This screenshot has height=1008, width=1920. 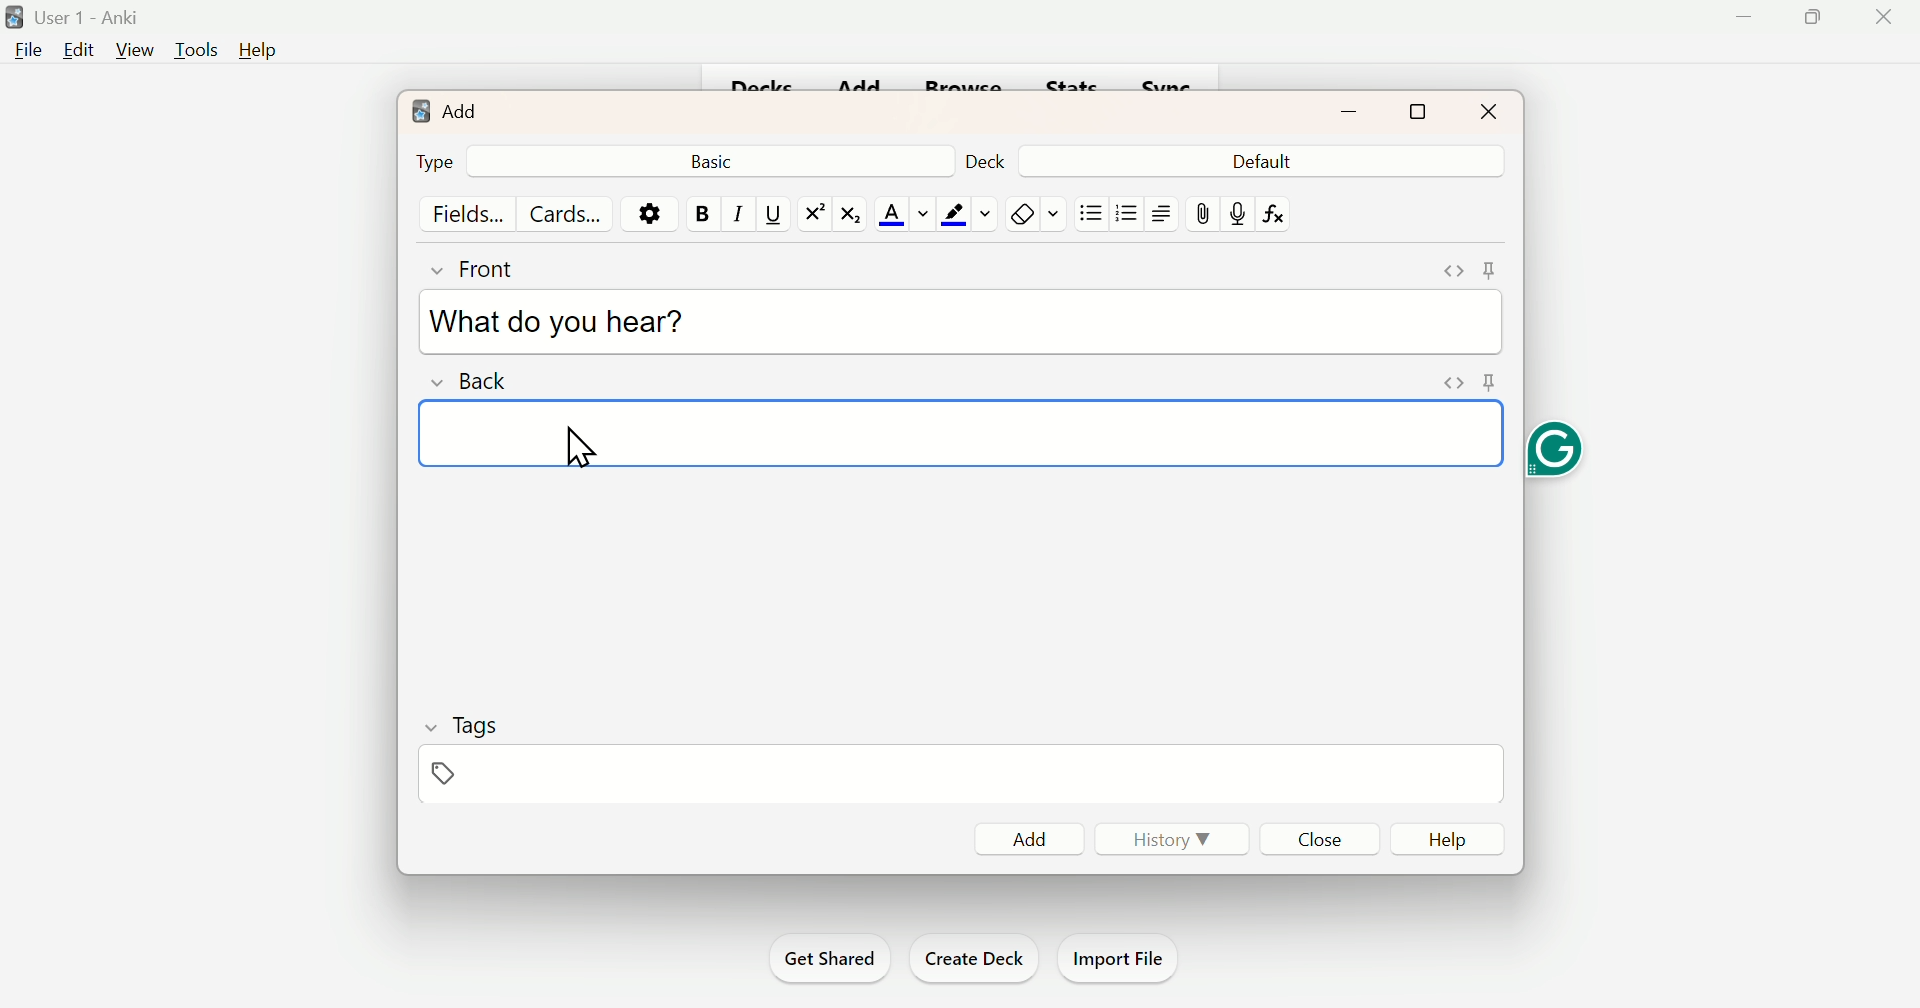 I want to click on Import File, so click(x=1125, y=959).